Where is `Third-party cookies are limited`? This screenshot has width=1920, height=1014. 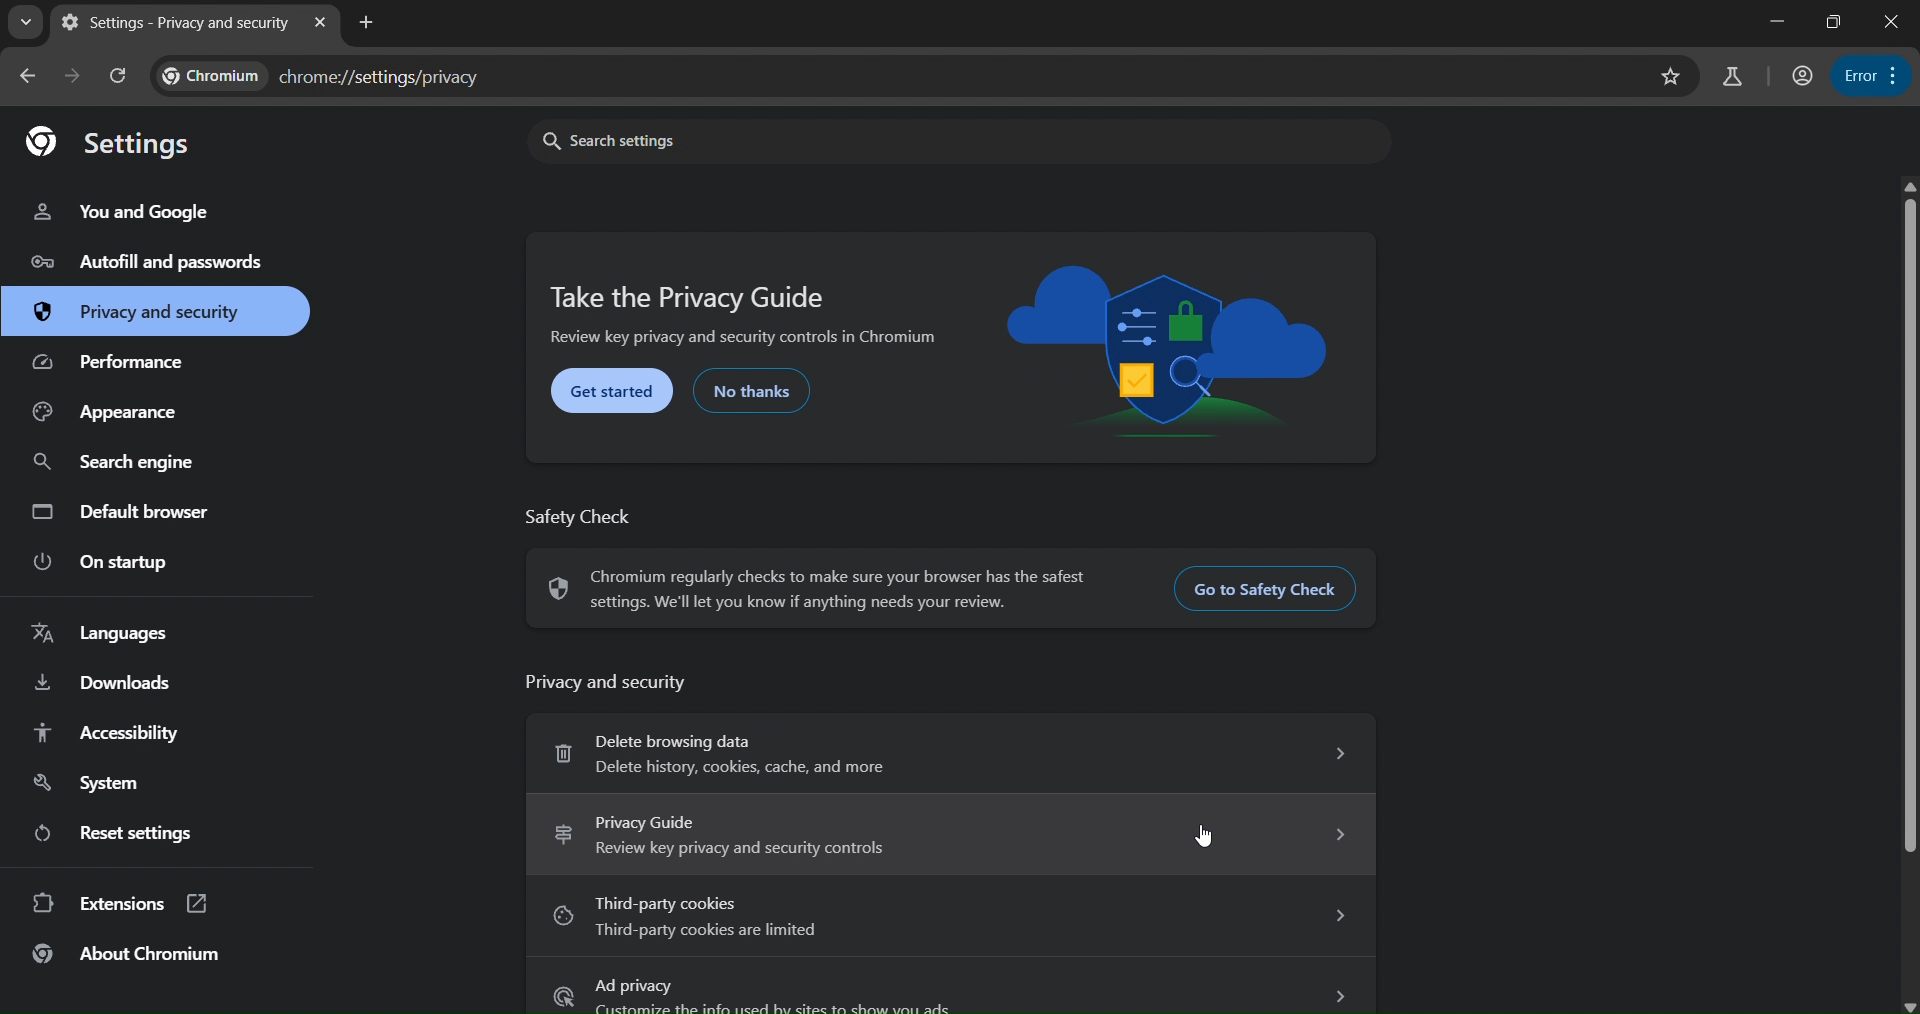 Third-party cookies are limited is located at coordinates (947, 920).